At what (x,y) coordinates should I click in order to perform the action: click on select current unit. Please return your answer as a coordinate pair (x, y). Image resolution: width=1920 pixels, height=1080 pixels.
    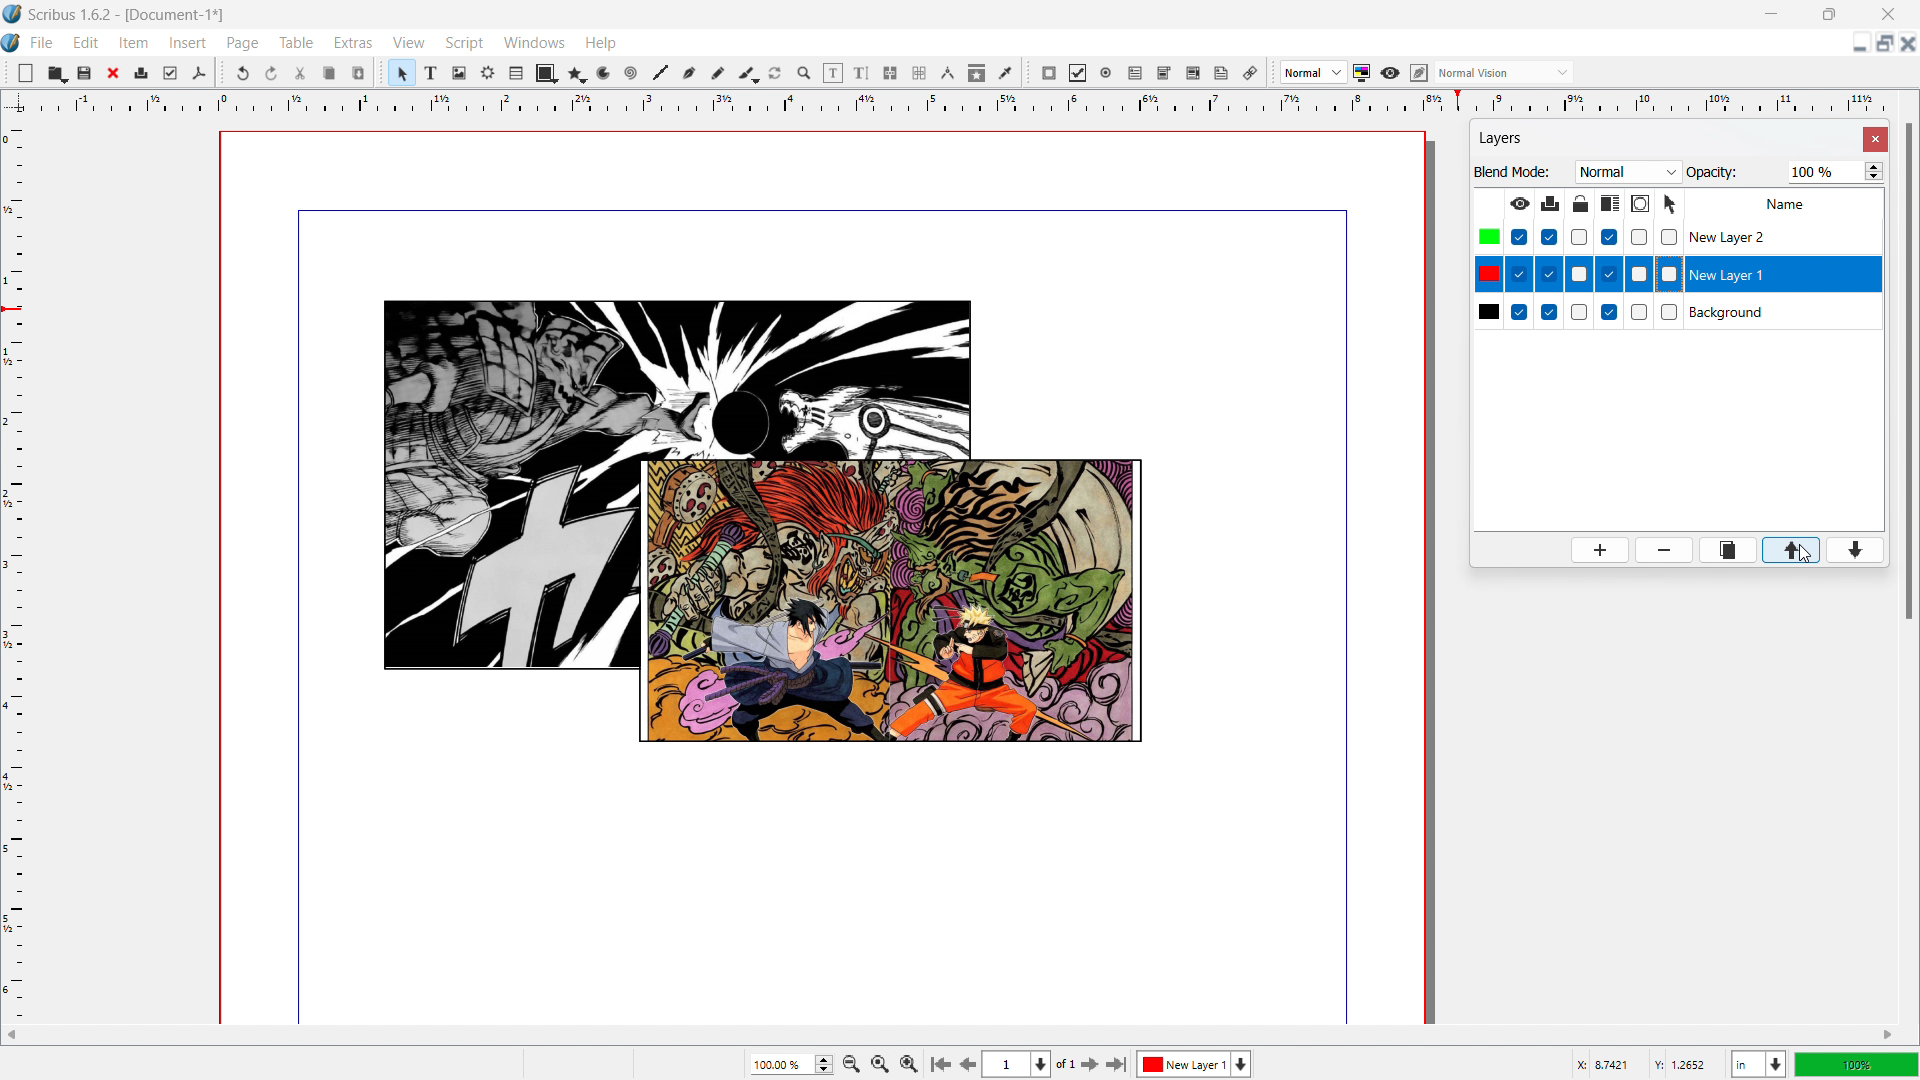
    Looking at the image, I should click on (1758, 1063).